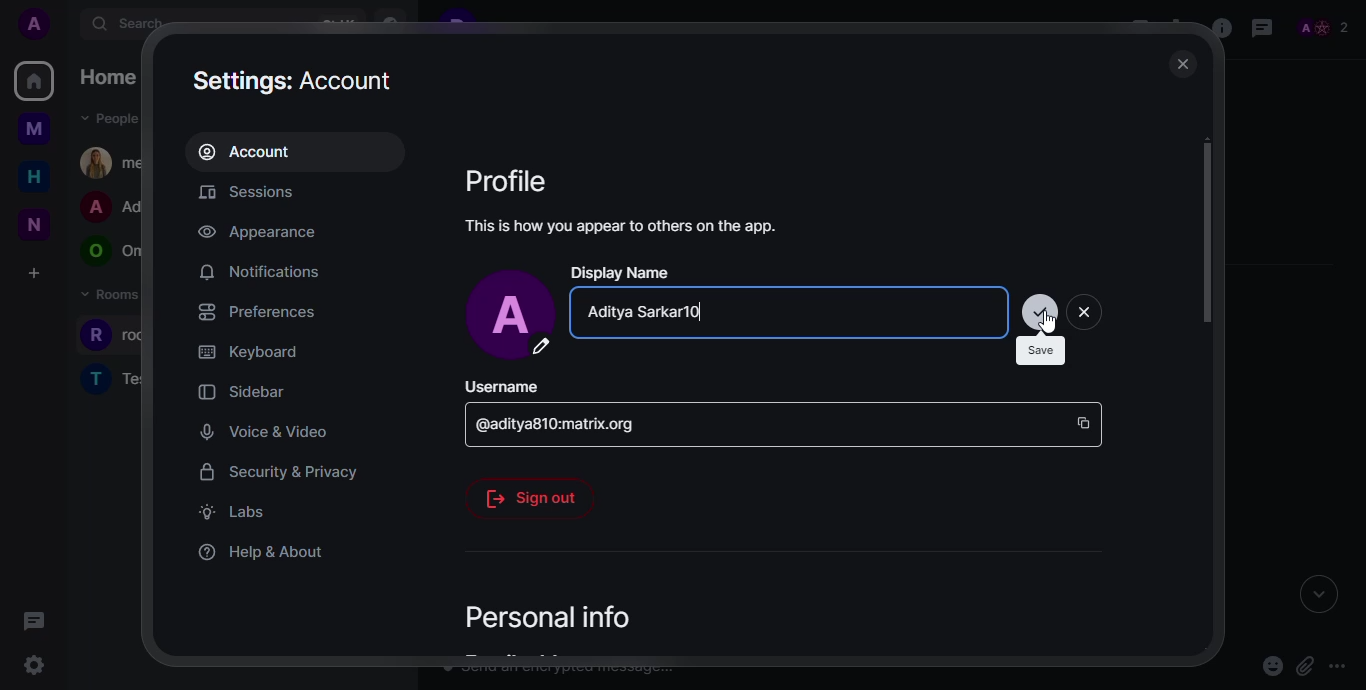 Image resolution: width=1366 pixels, height=690 pixels. I want to click on voice & video, so click(258, 431).